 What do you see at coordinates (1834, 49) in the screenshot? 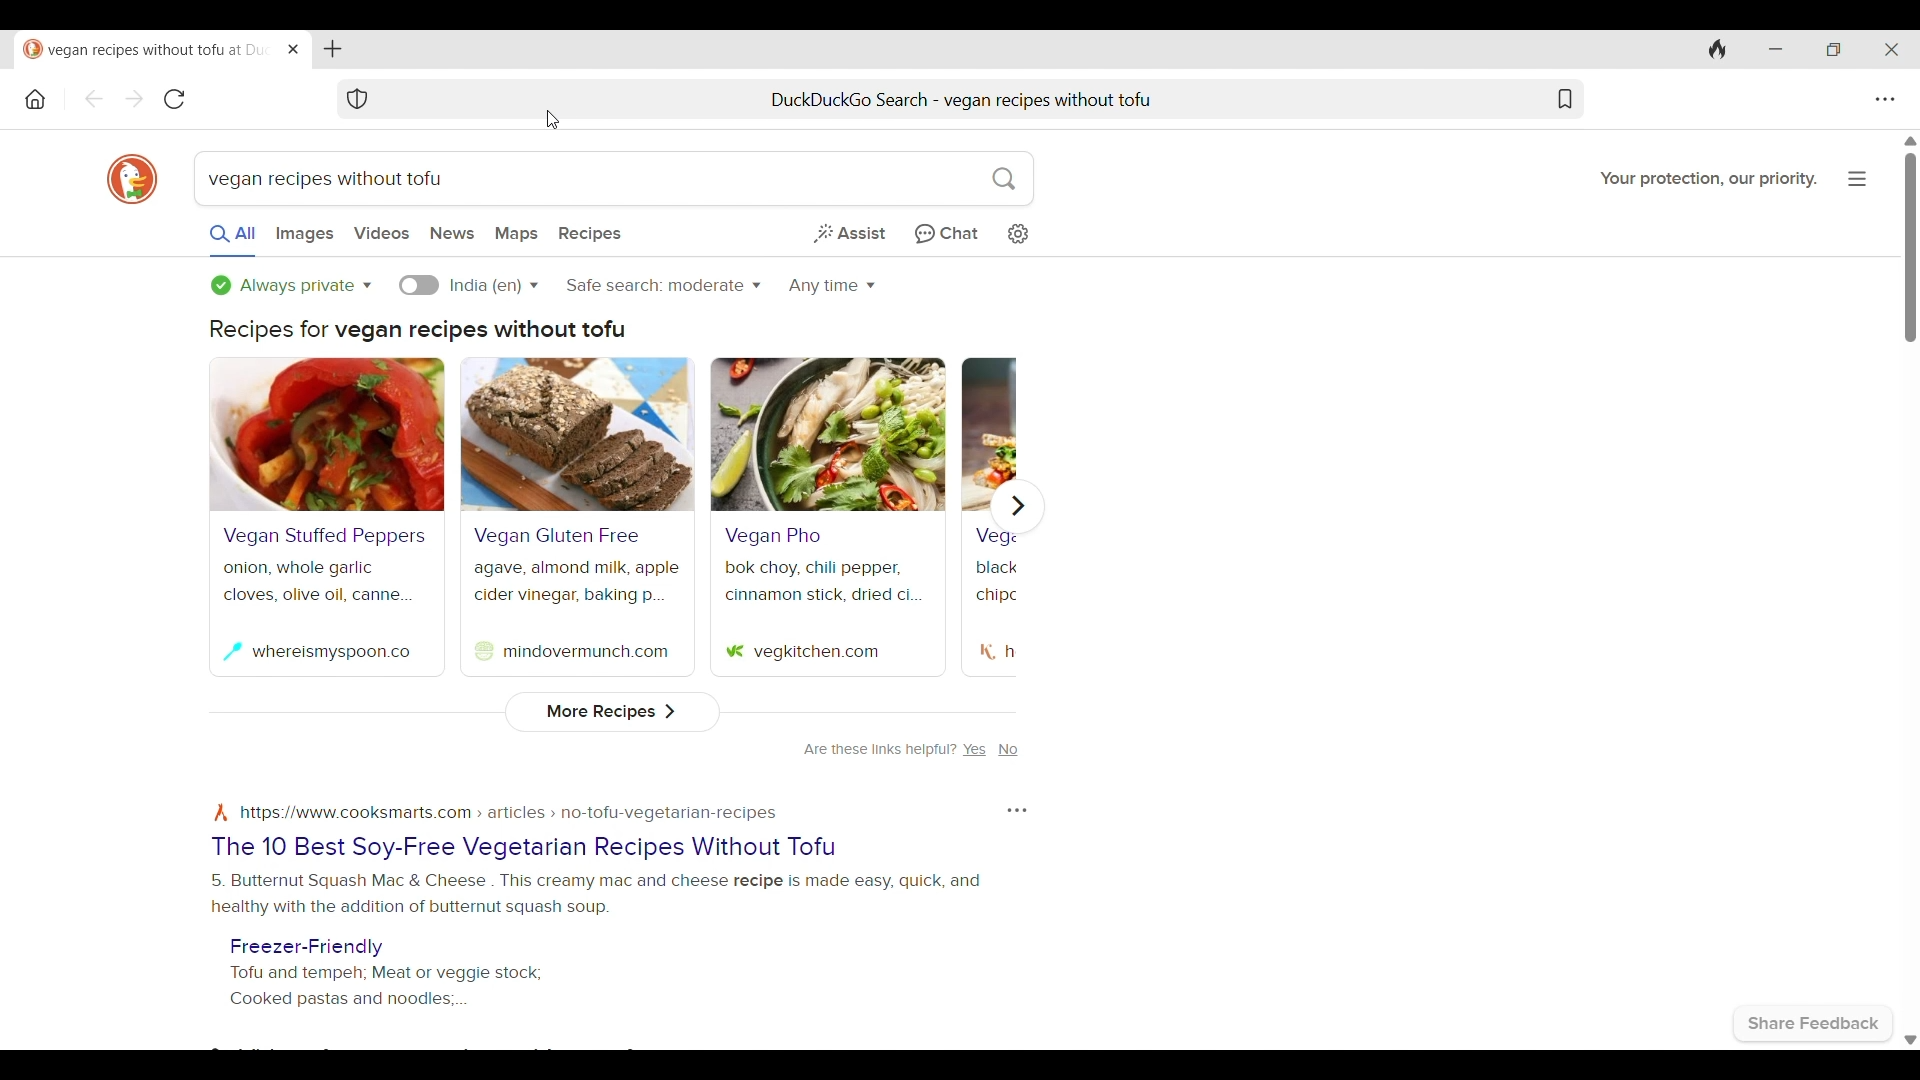
I see `Show interface in a smaller tab` at bounding box center [1834, 49].